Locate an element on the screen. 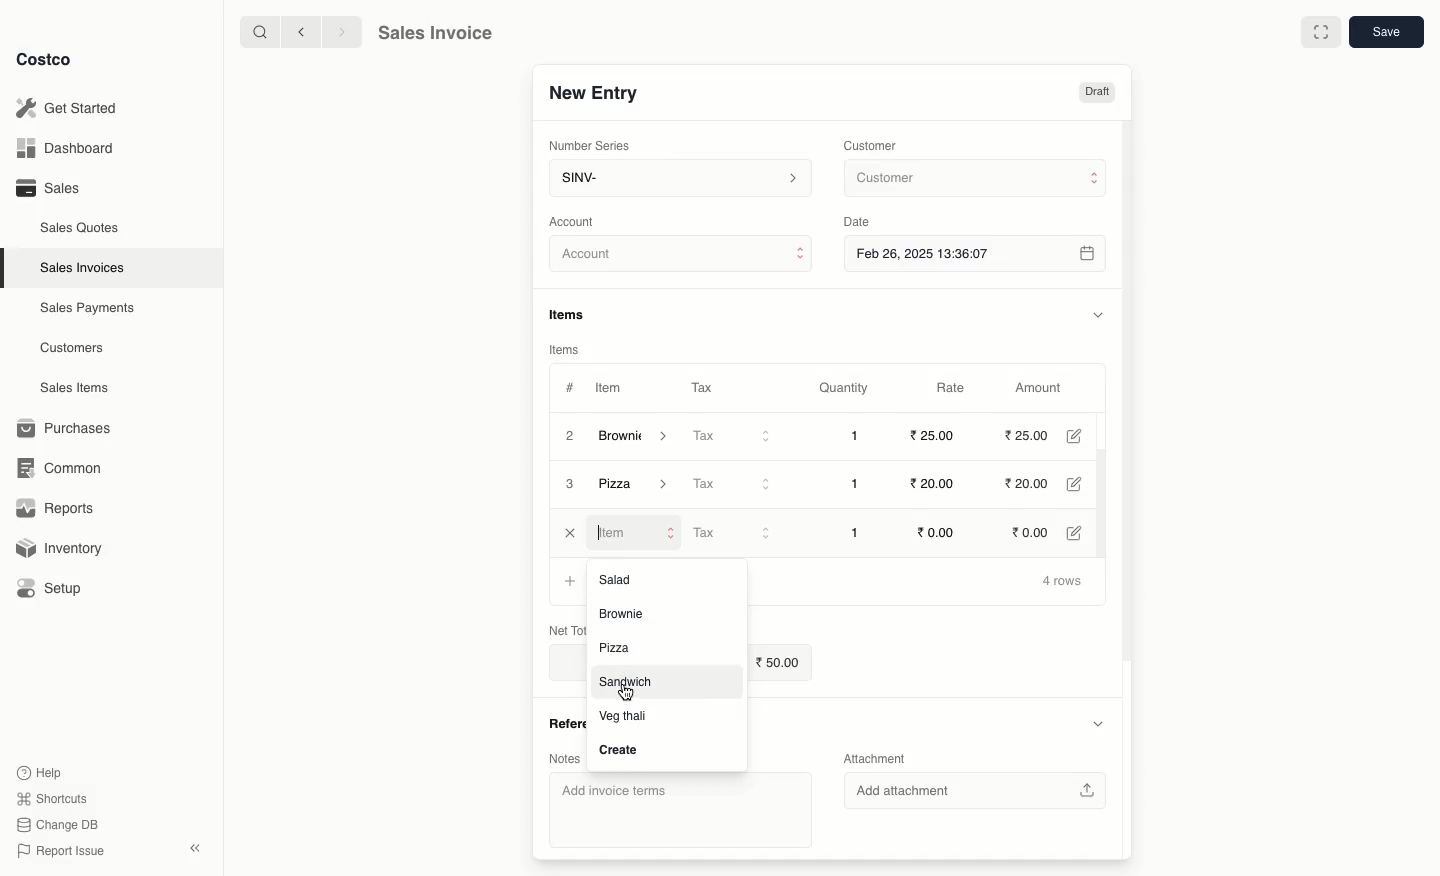  Inventory is located at coordinates (63, 546).